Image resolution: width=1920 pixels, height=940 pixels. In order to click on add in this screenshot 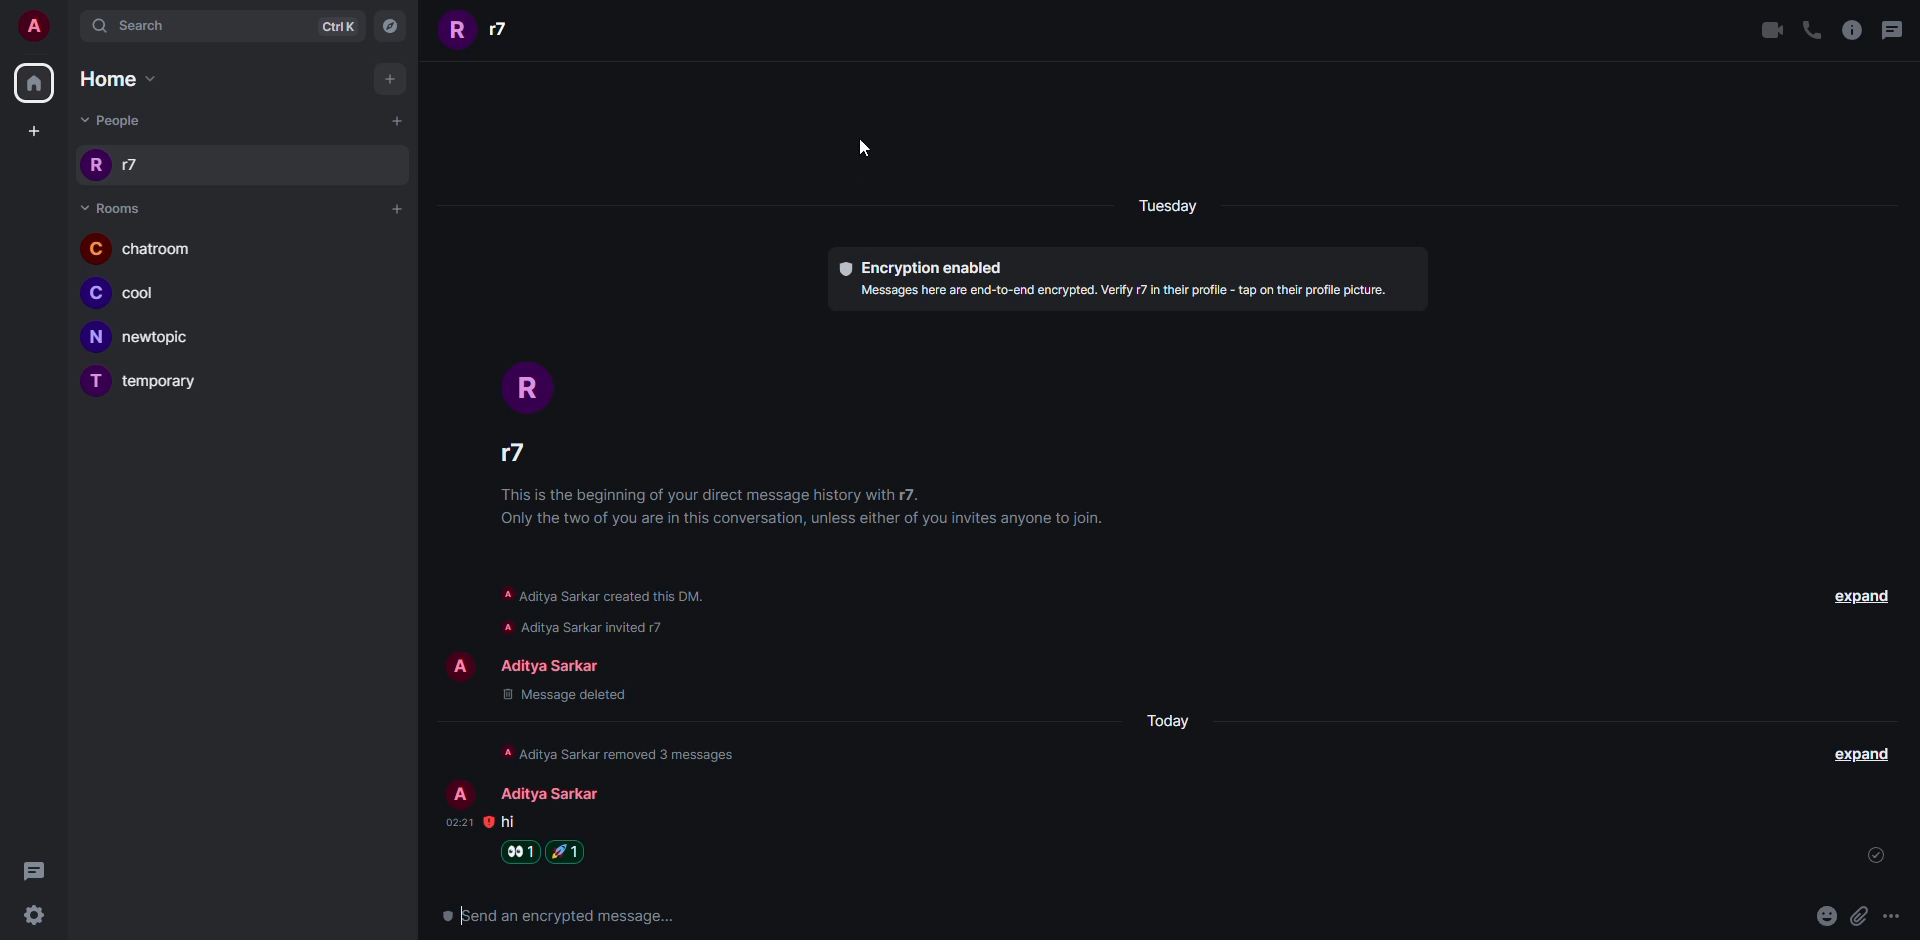, I will do `click(394, 122)`.